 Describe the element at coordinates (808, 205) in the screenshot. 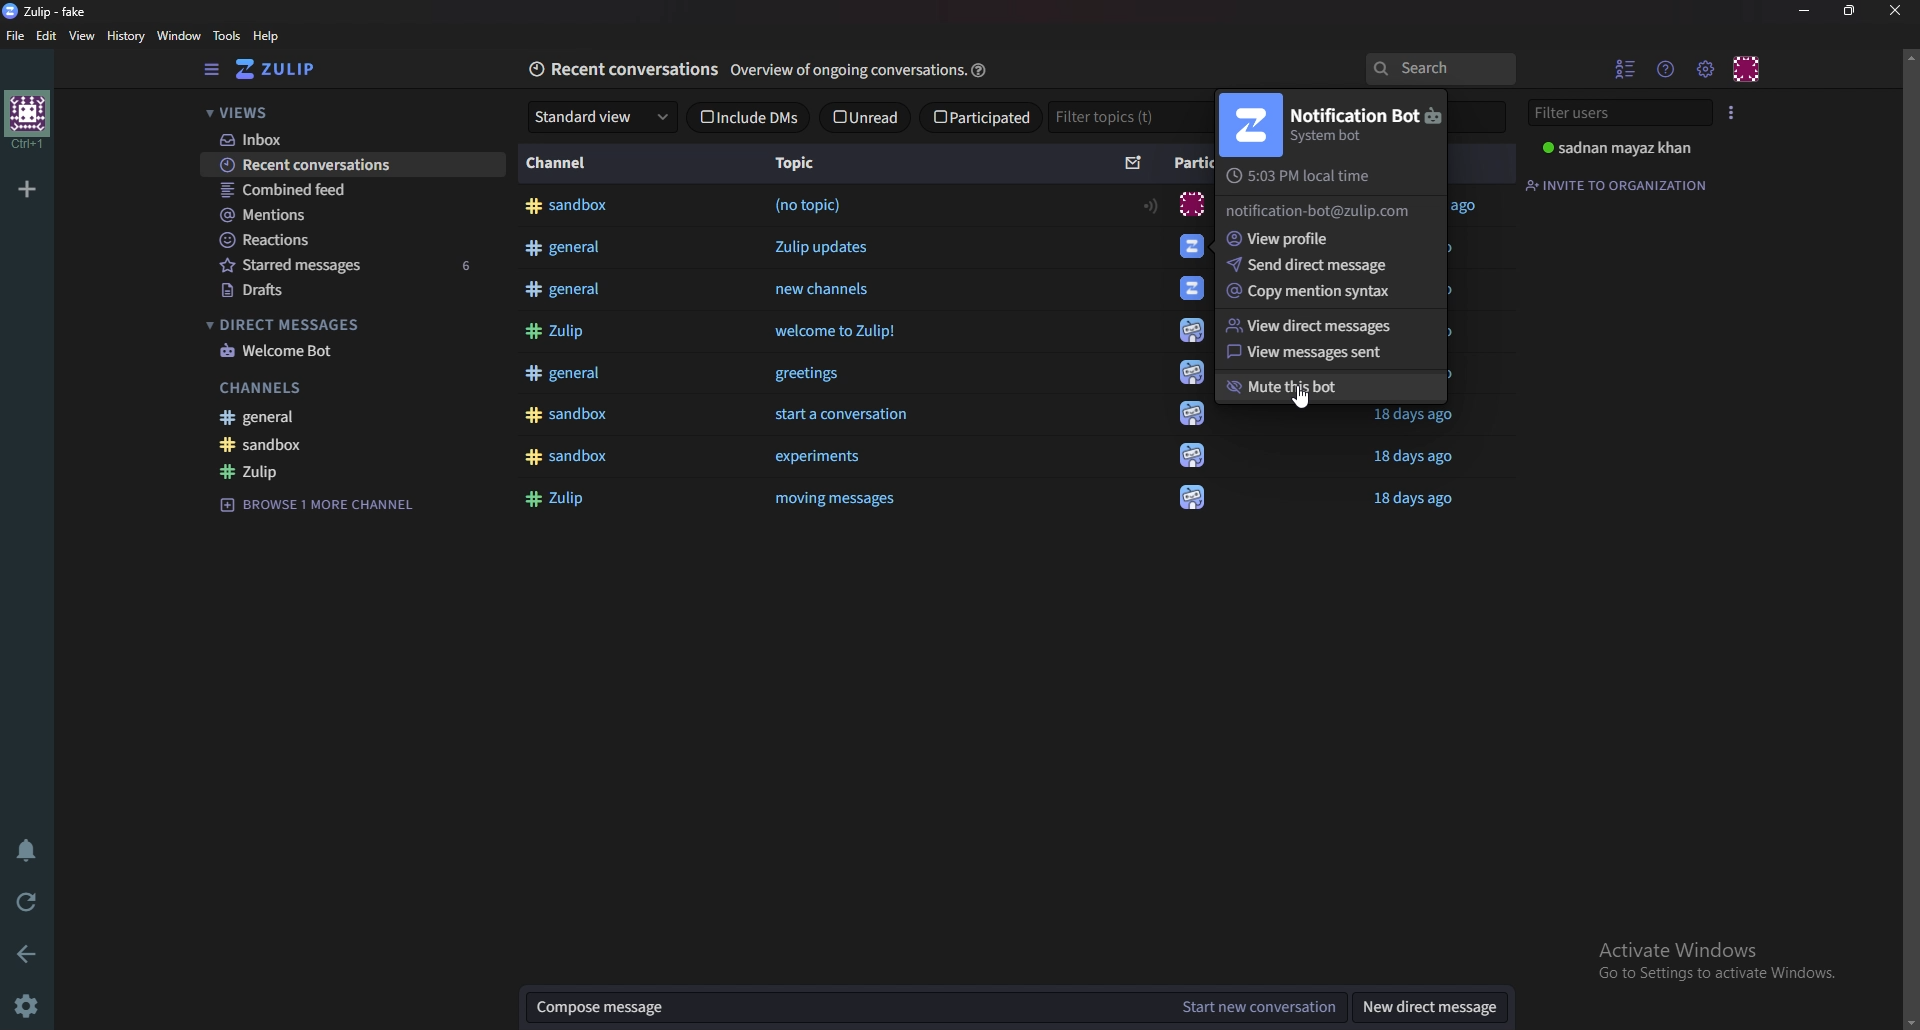

I see `(no topic)` at that location.